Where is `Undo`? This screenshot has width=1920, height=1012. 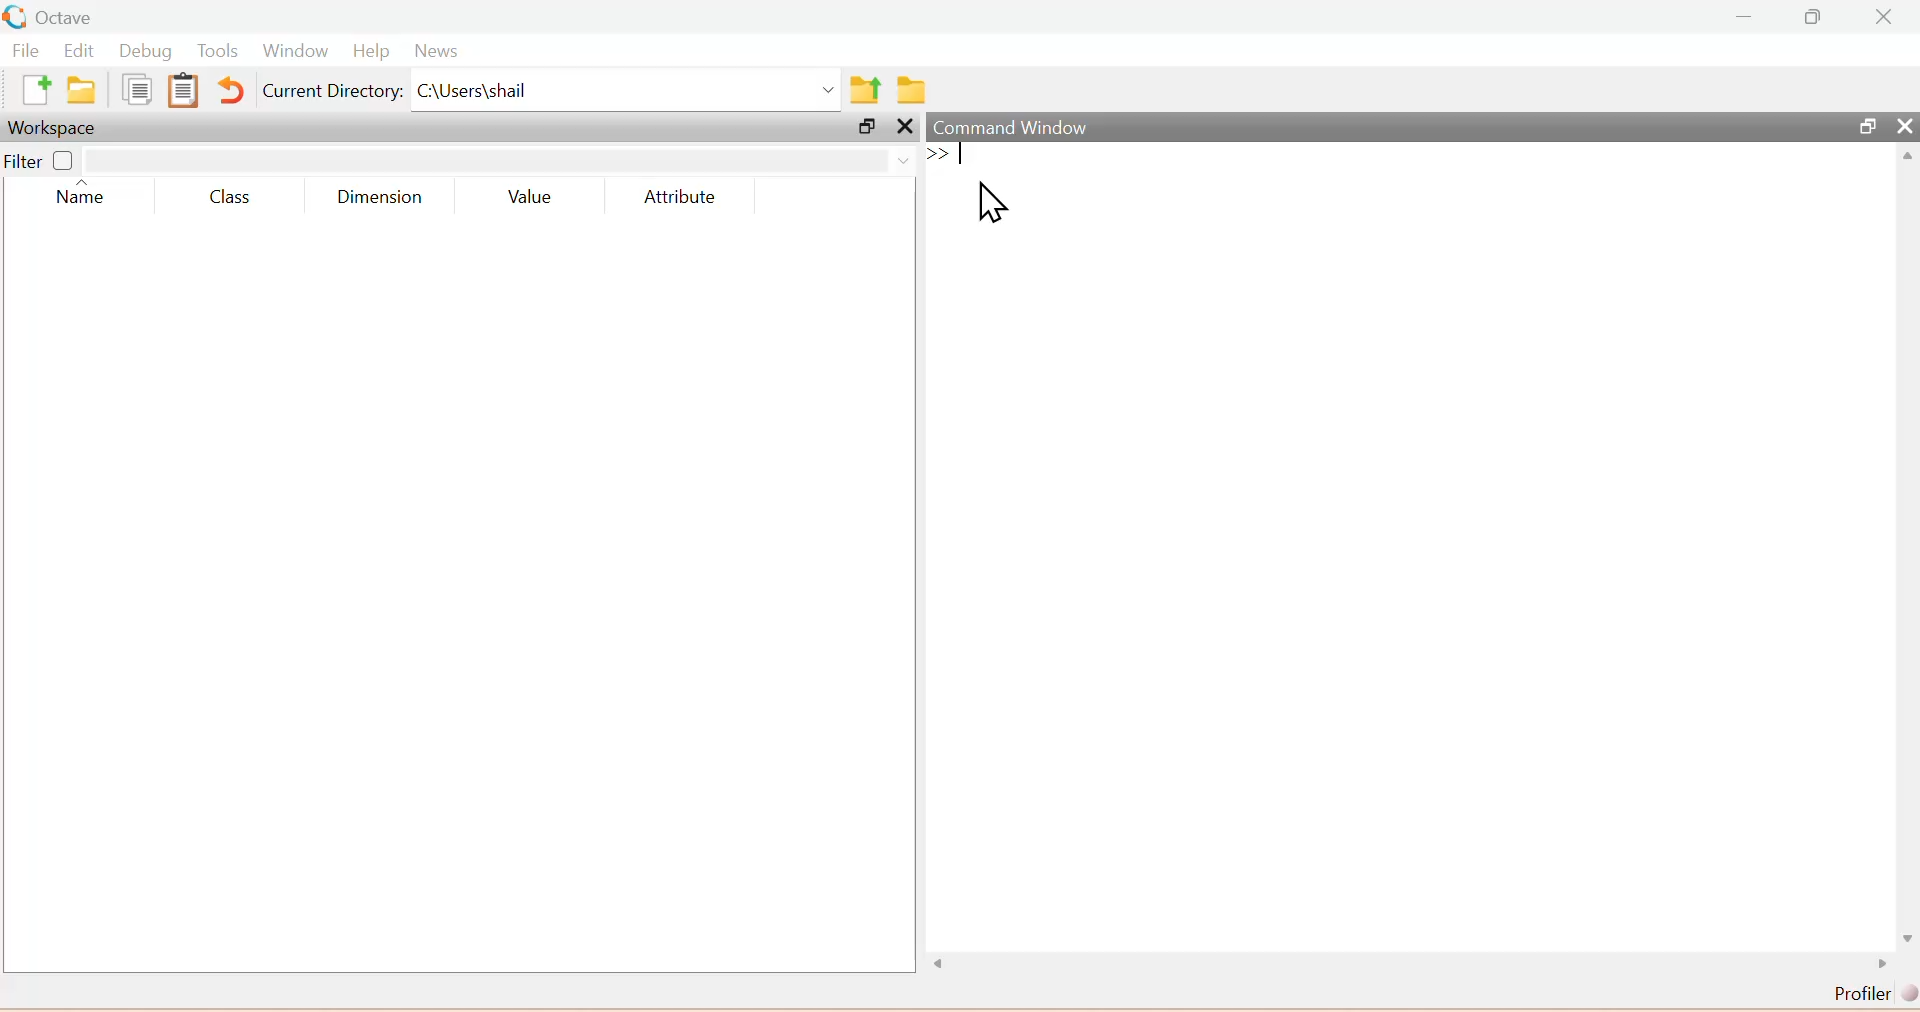 Undo is located at coordinates (233, 92).